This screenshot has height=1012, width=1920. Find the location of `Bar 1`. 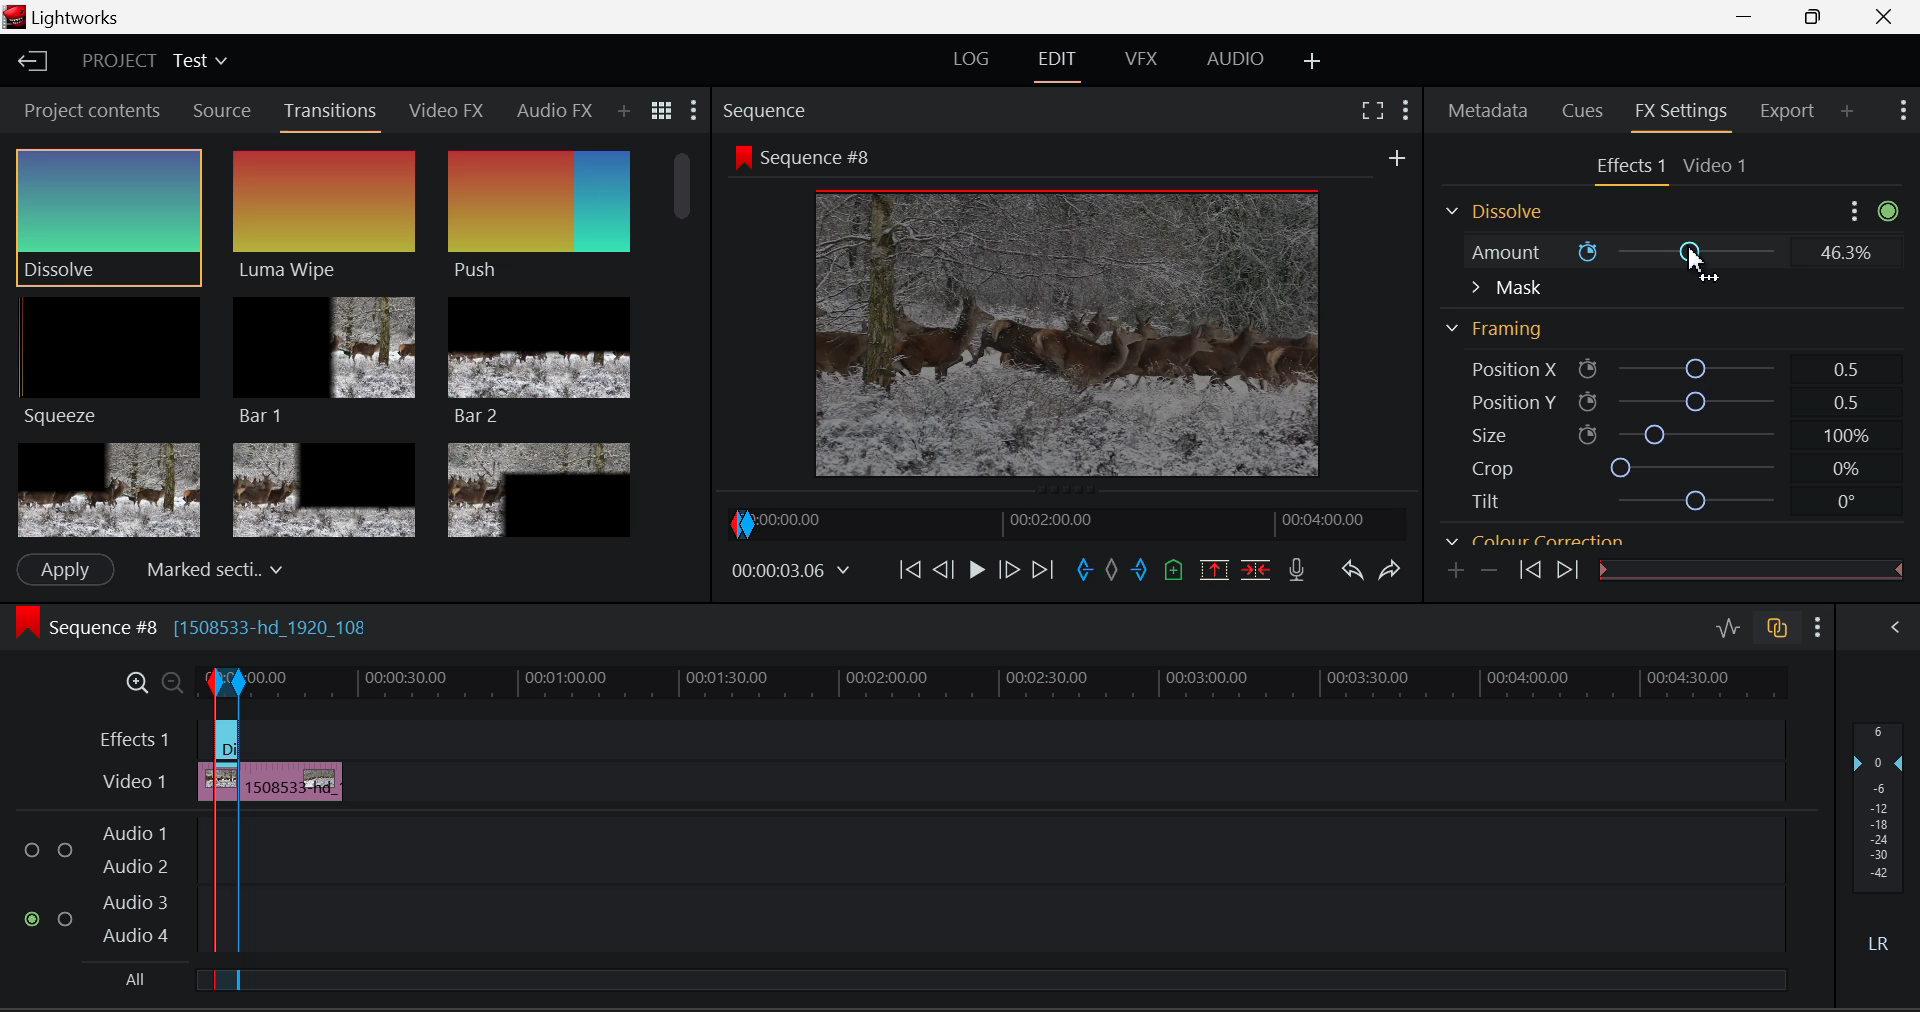

Bar 1 is located at coordinates (325, 359).